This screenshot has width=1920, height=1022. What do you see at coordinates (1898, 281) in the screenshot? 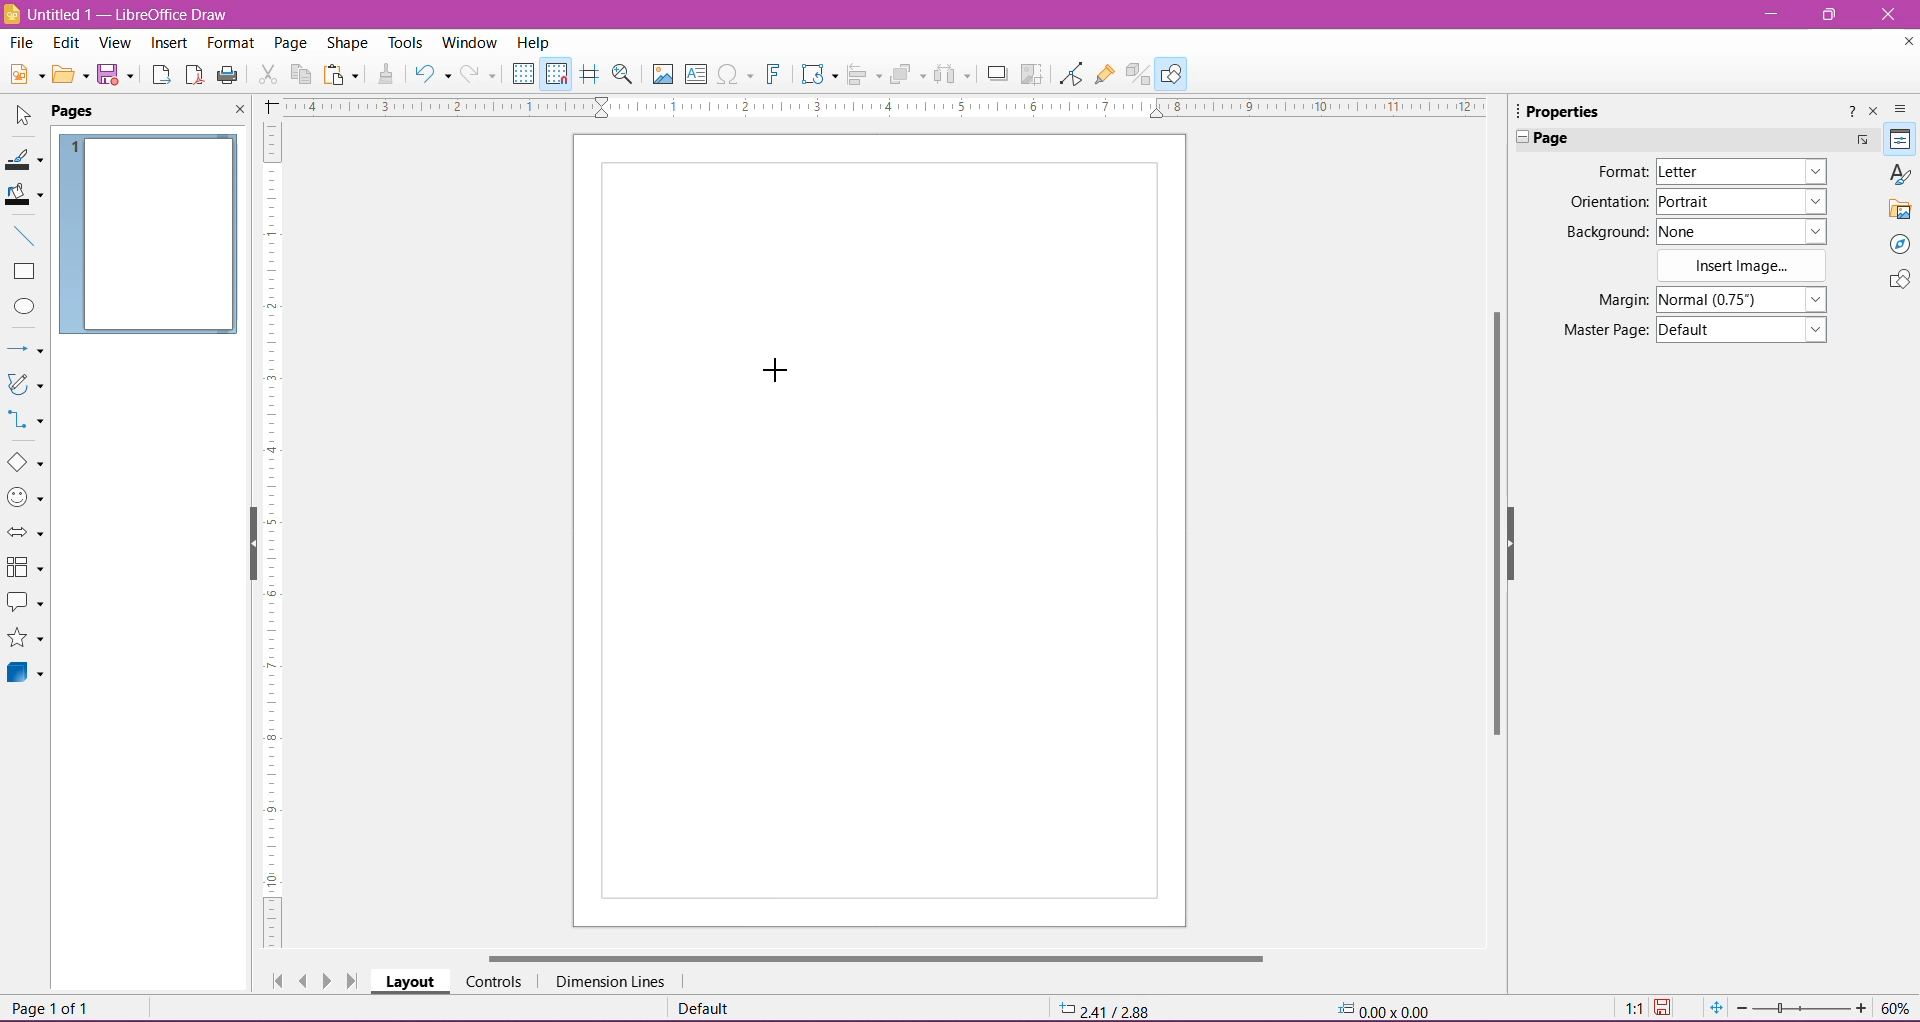
I see `Shapes` at bounding box center [1898, 281].